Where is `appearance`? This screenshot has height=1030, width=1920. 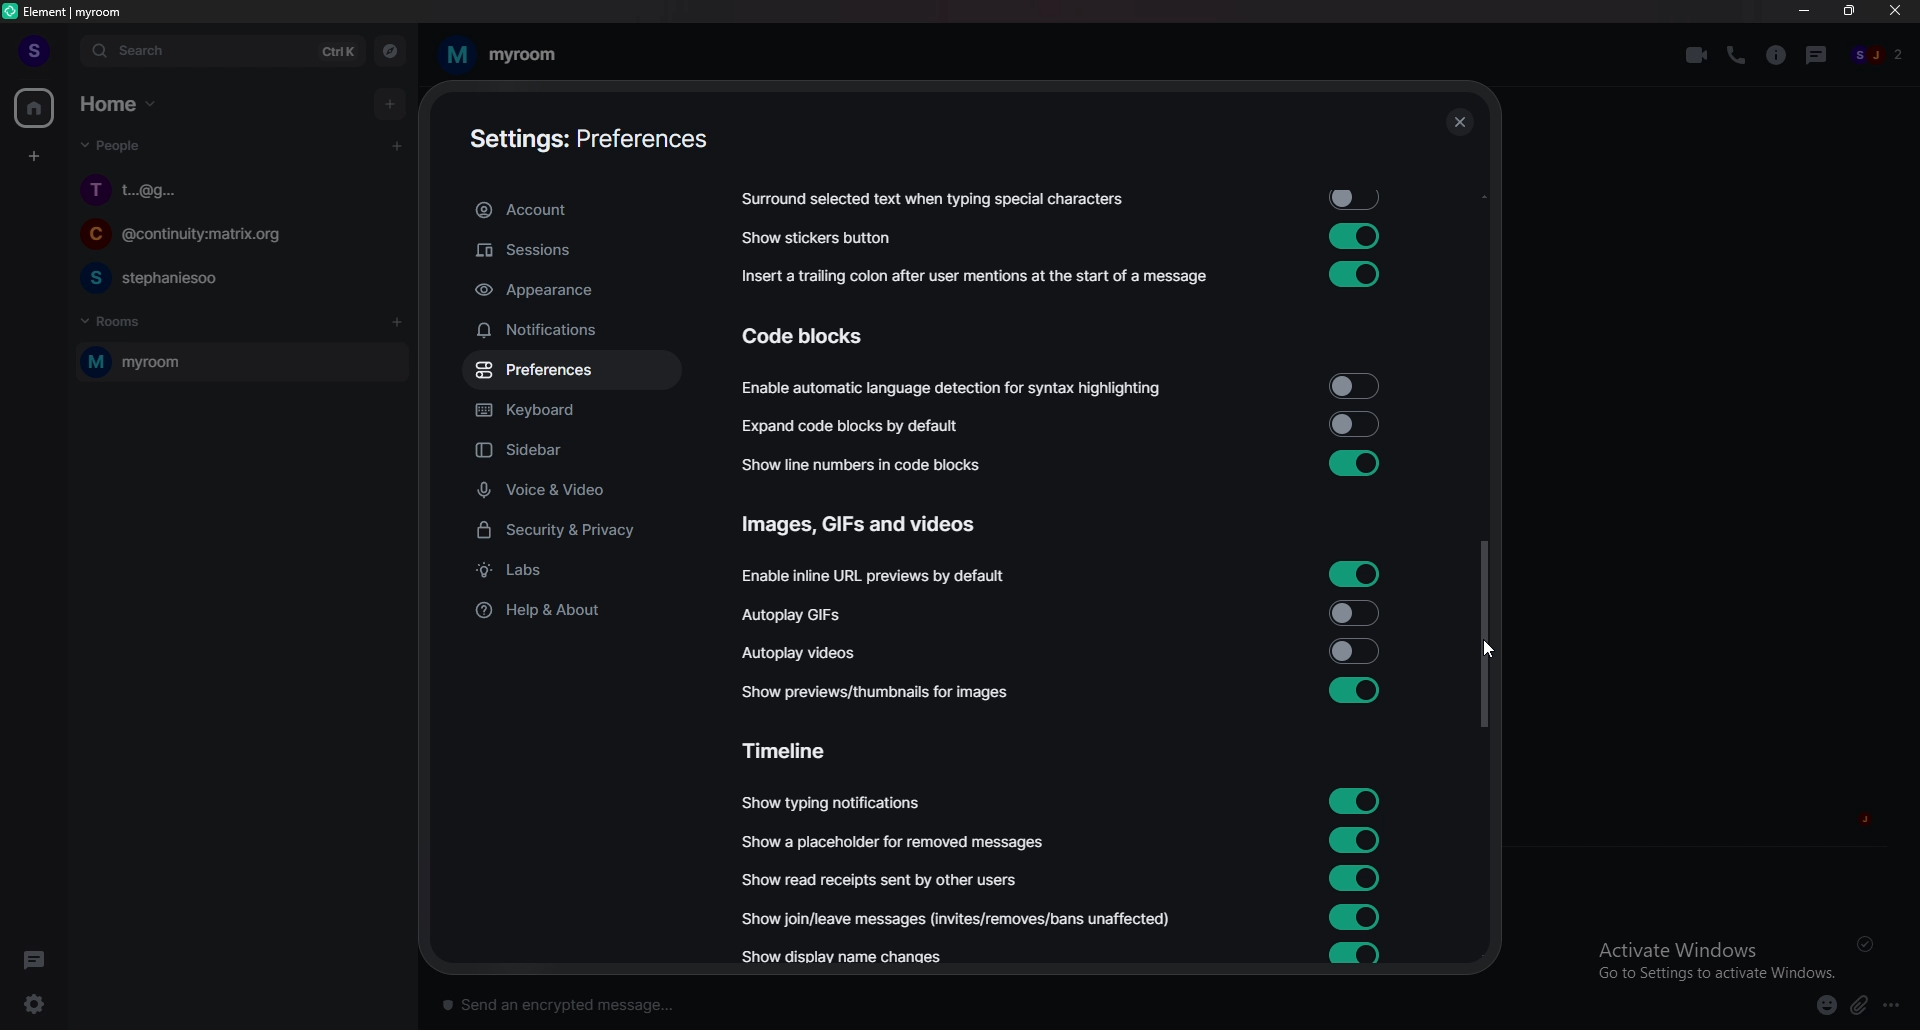
appearance is located at coordinates (572, 291).